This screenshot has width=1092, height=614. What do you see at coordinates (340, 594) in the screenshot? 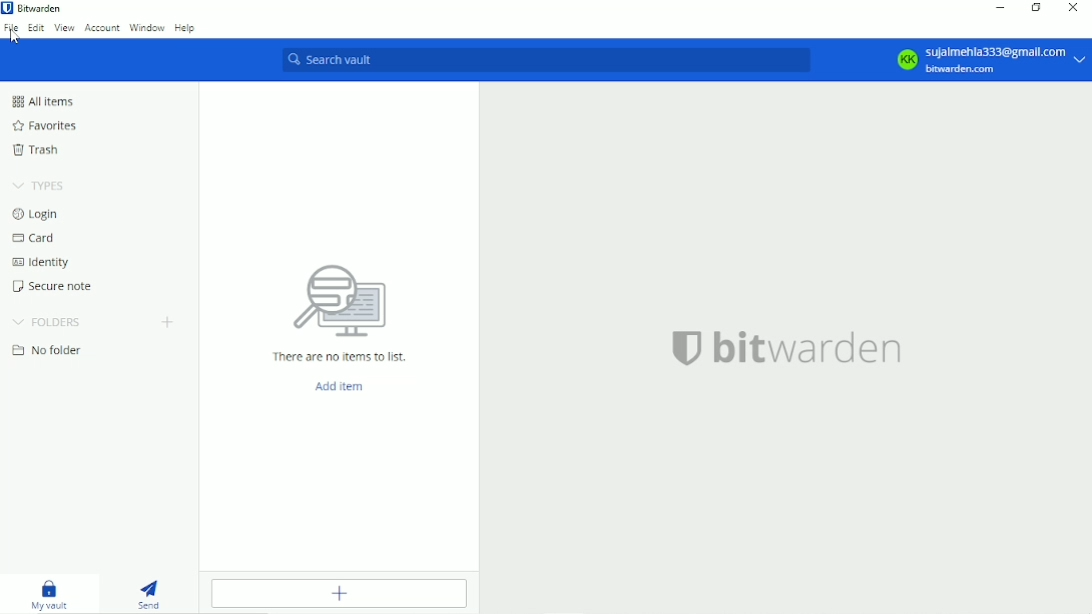
I see `Add item` at bounding box center [340, 594].